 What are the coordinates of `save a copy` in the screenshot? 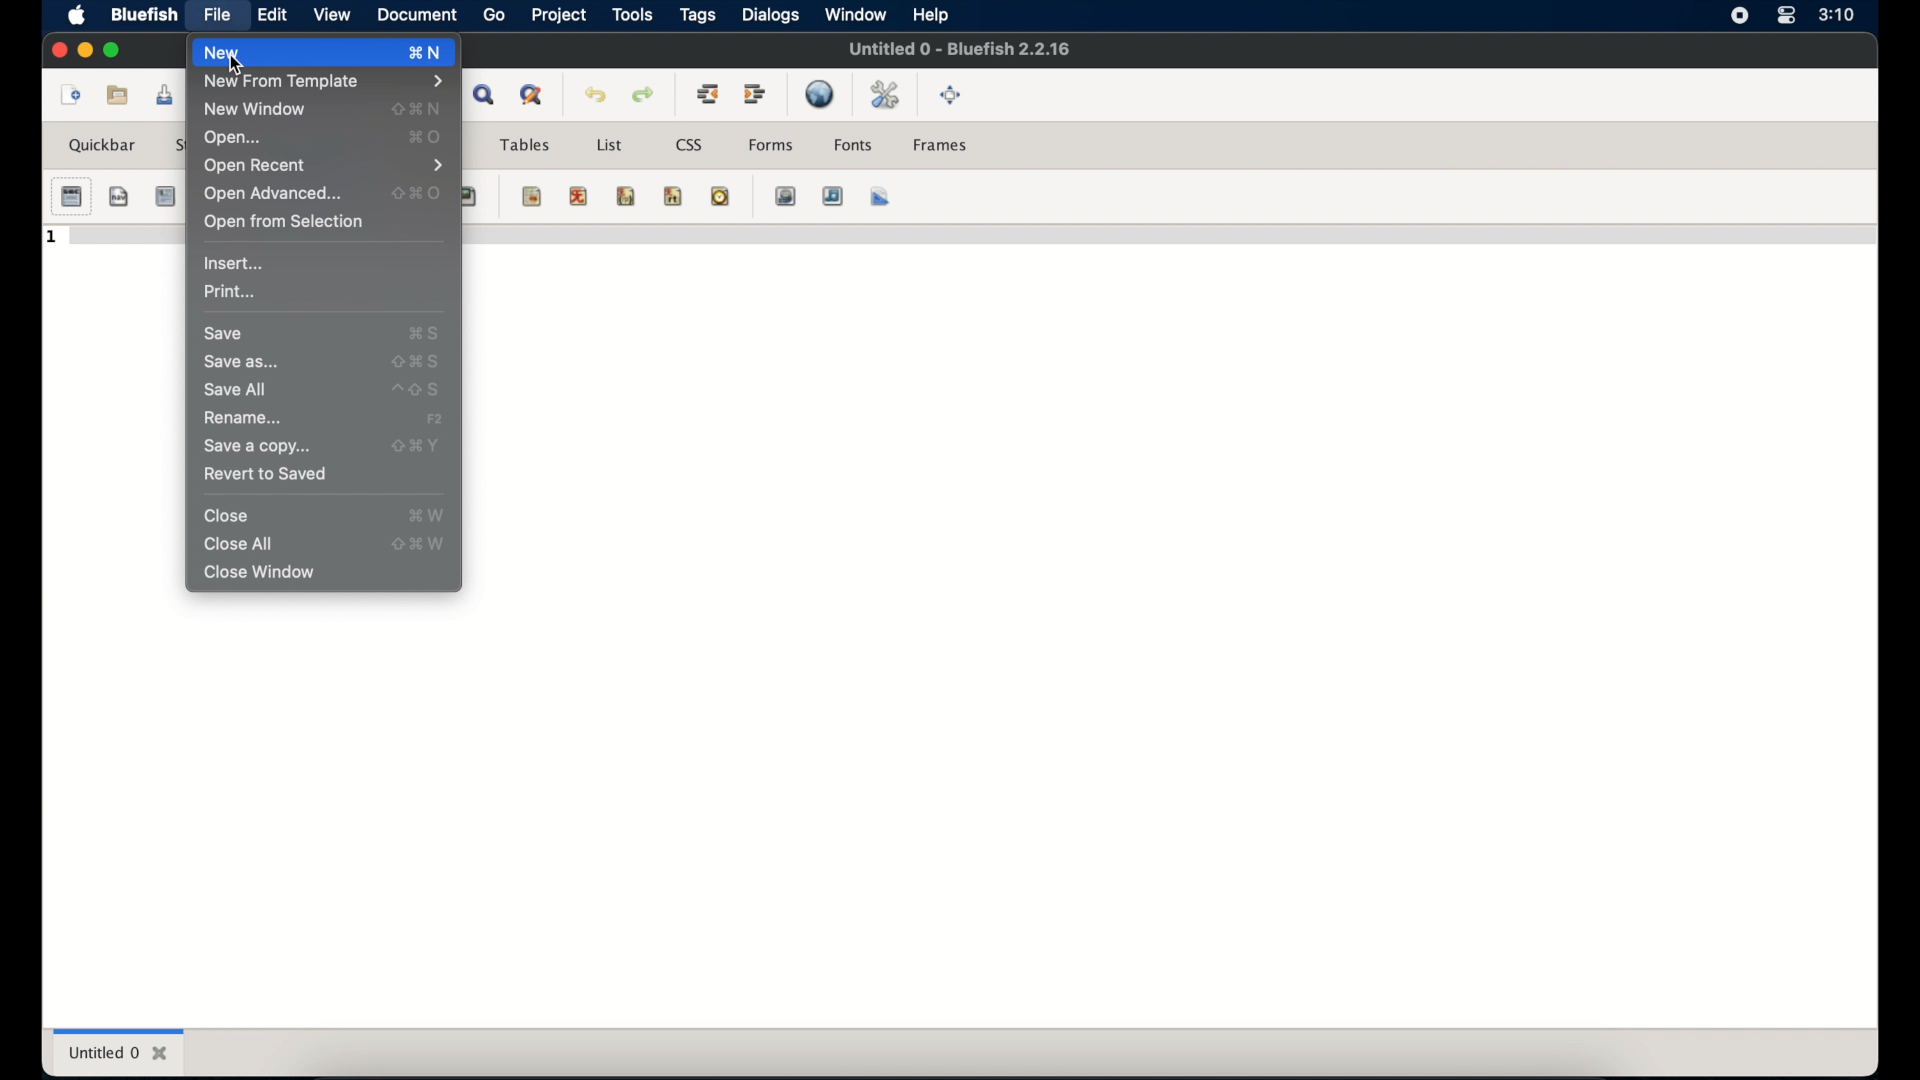 It's located at (258, 447).